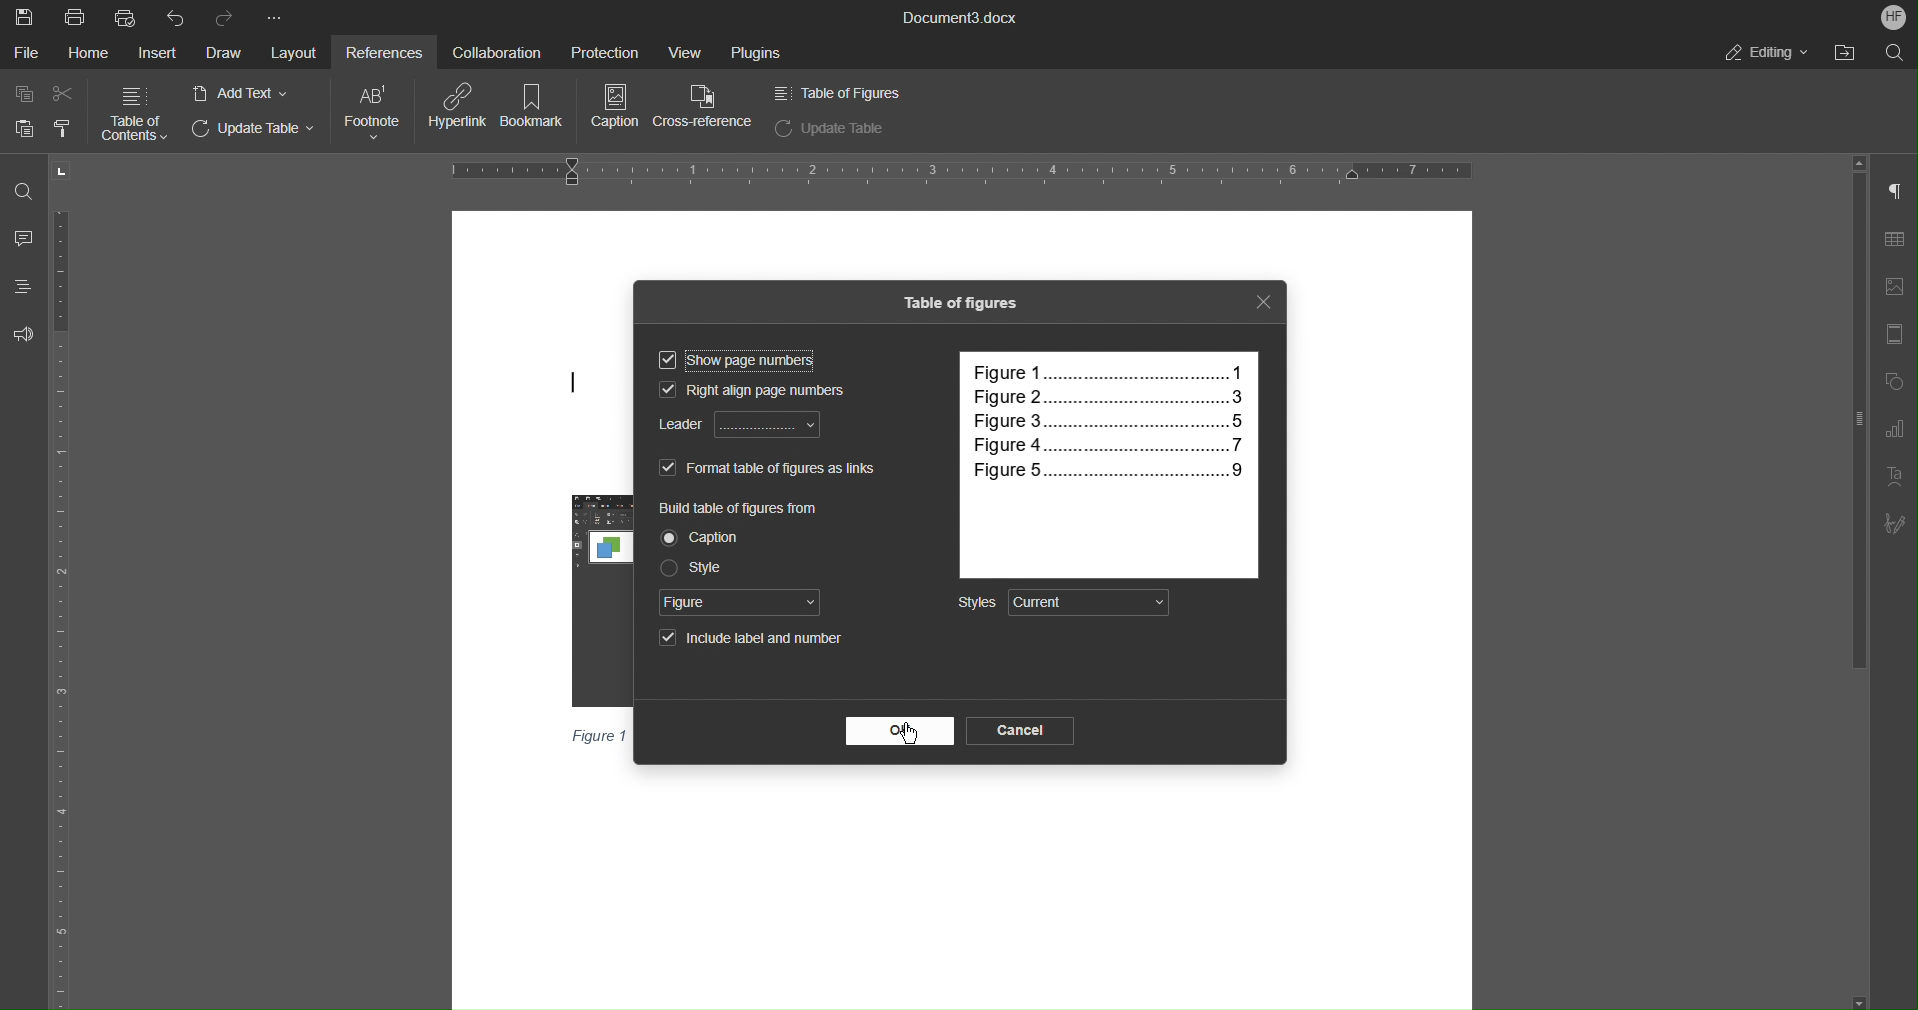  I want to click on Graph Settings, so click(1893, 431).